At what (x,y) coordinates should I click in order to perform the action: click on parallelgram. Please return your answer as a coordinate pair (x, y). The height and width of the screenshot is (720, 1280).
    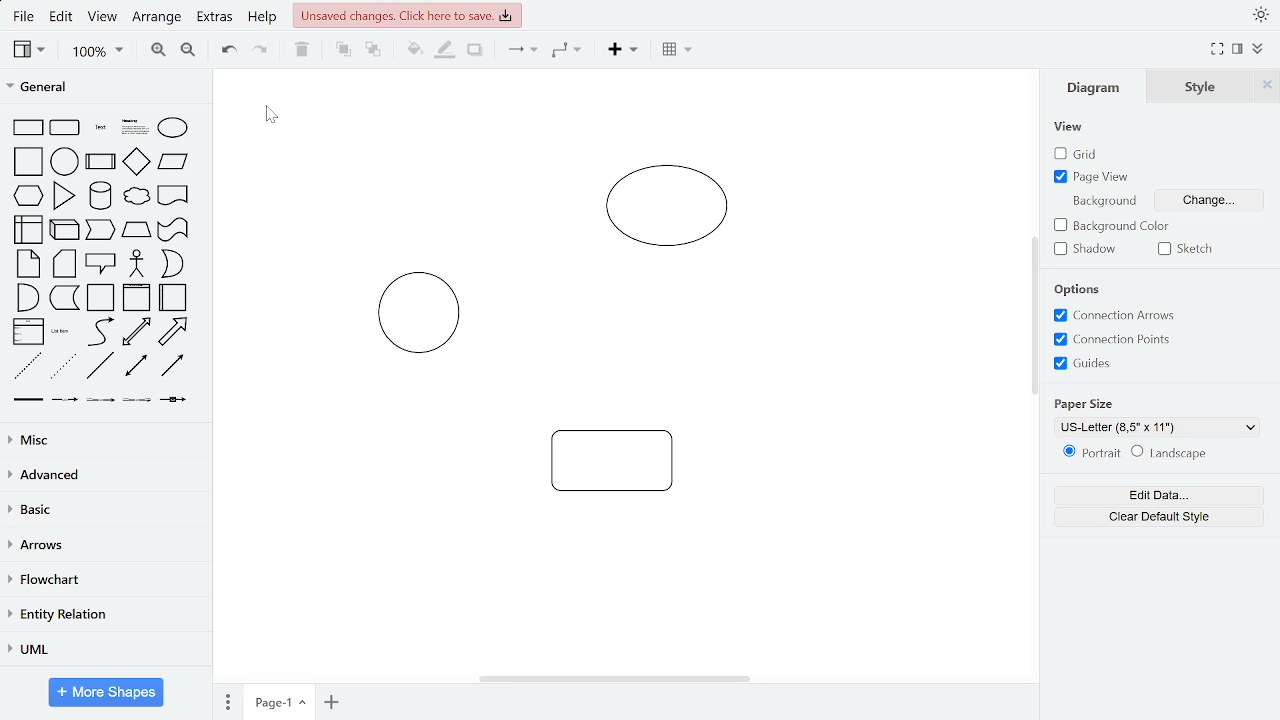
    Looking at the image, I should click on (174, 162).